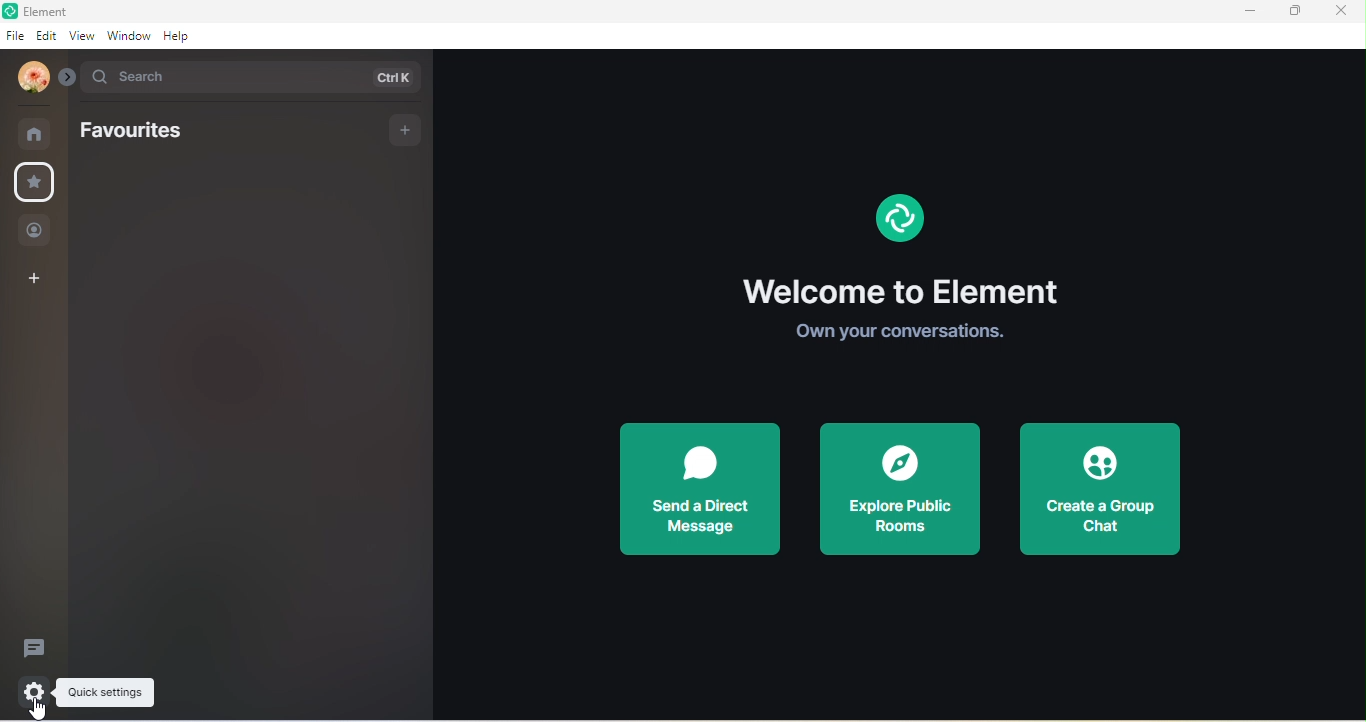  What do you see at coordinates (30, 78) in the screenshot?
I see `profile photo` at bounding box center [30, 78].